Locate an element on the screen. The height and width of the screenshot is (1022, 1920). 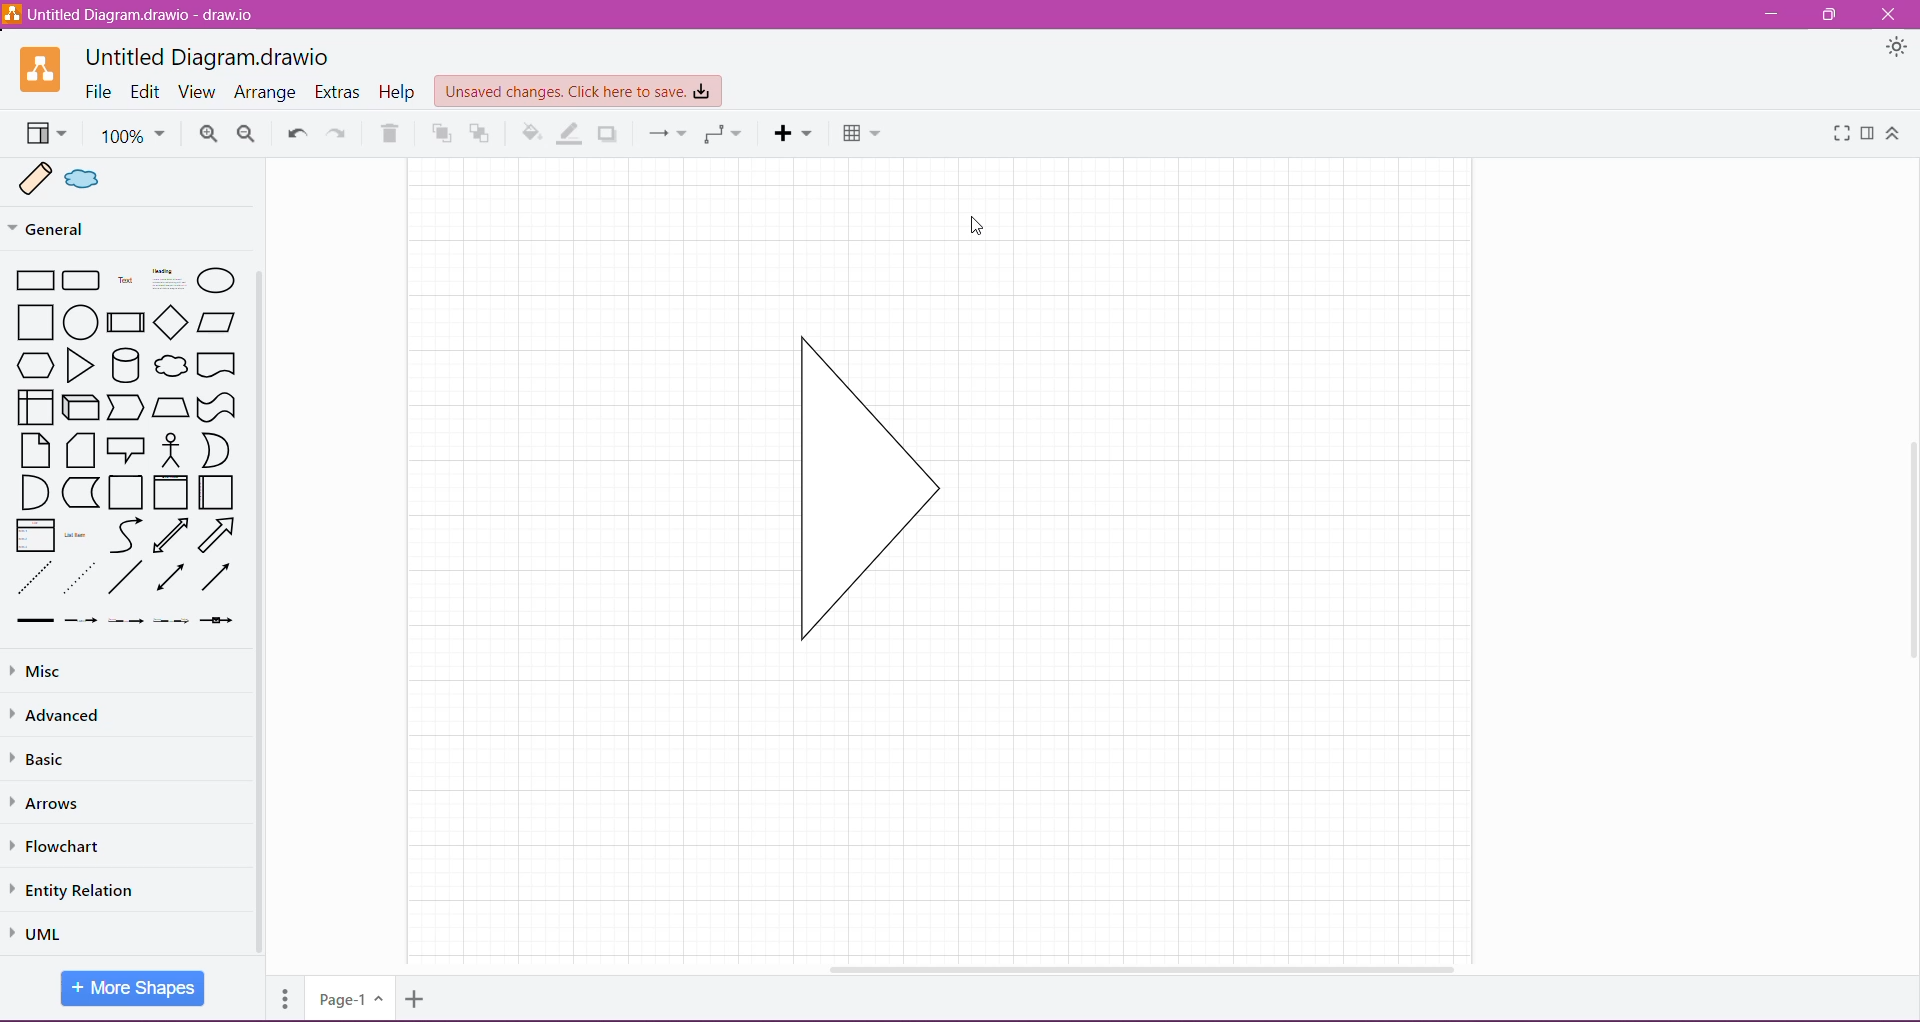
Fill Color is located at coordinates (529, 134).